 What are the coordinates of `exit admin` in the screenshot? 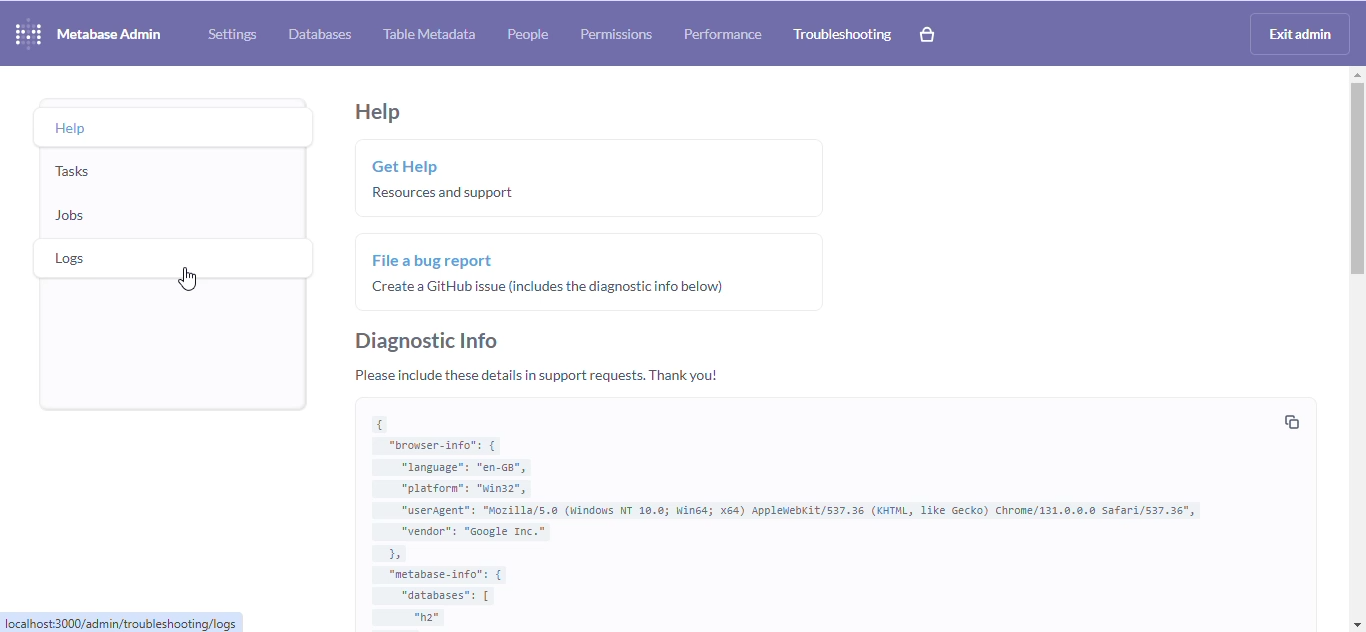 It's located at (1300, 34).